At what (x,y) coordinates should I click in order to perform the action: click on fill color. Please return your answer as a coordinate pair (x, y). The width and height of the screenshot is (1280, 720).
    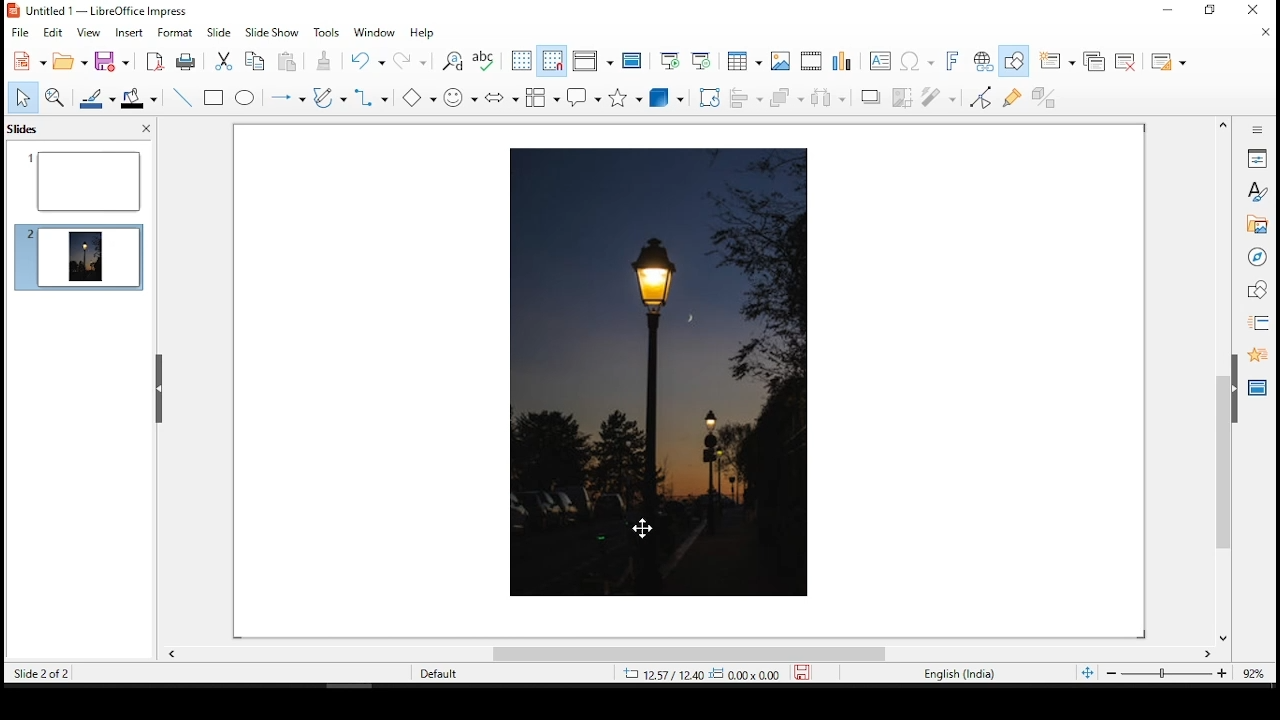
    Looking at the image, I should click on (142, 98).